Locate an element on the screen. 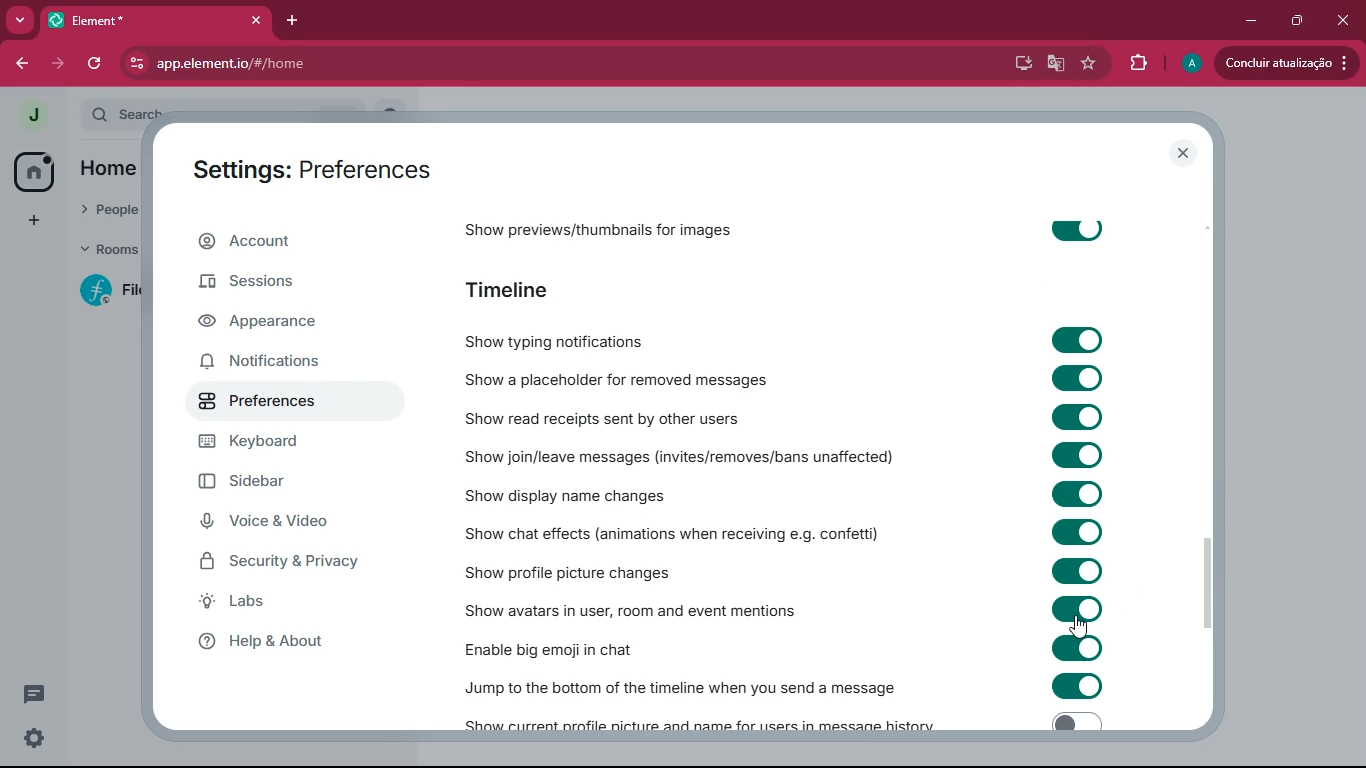  expand is located at coordinates (68, 117).